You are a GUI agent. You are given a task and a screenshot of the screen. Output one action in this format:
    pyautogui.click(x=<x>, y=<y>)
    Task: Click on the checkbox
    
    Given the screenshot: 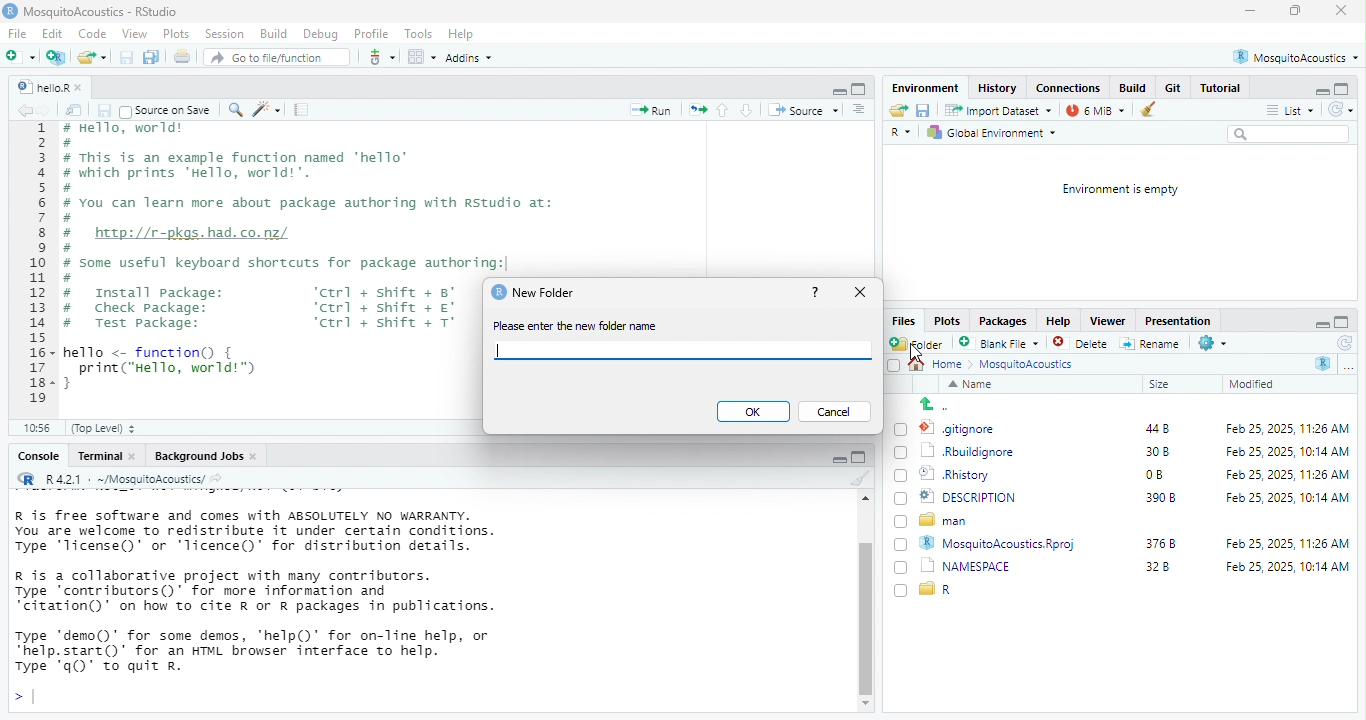 What is the action you would take?
    pyautogui.click(x=900, y=499)
    